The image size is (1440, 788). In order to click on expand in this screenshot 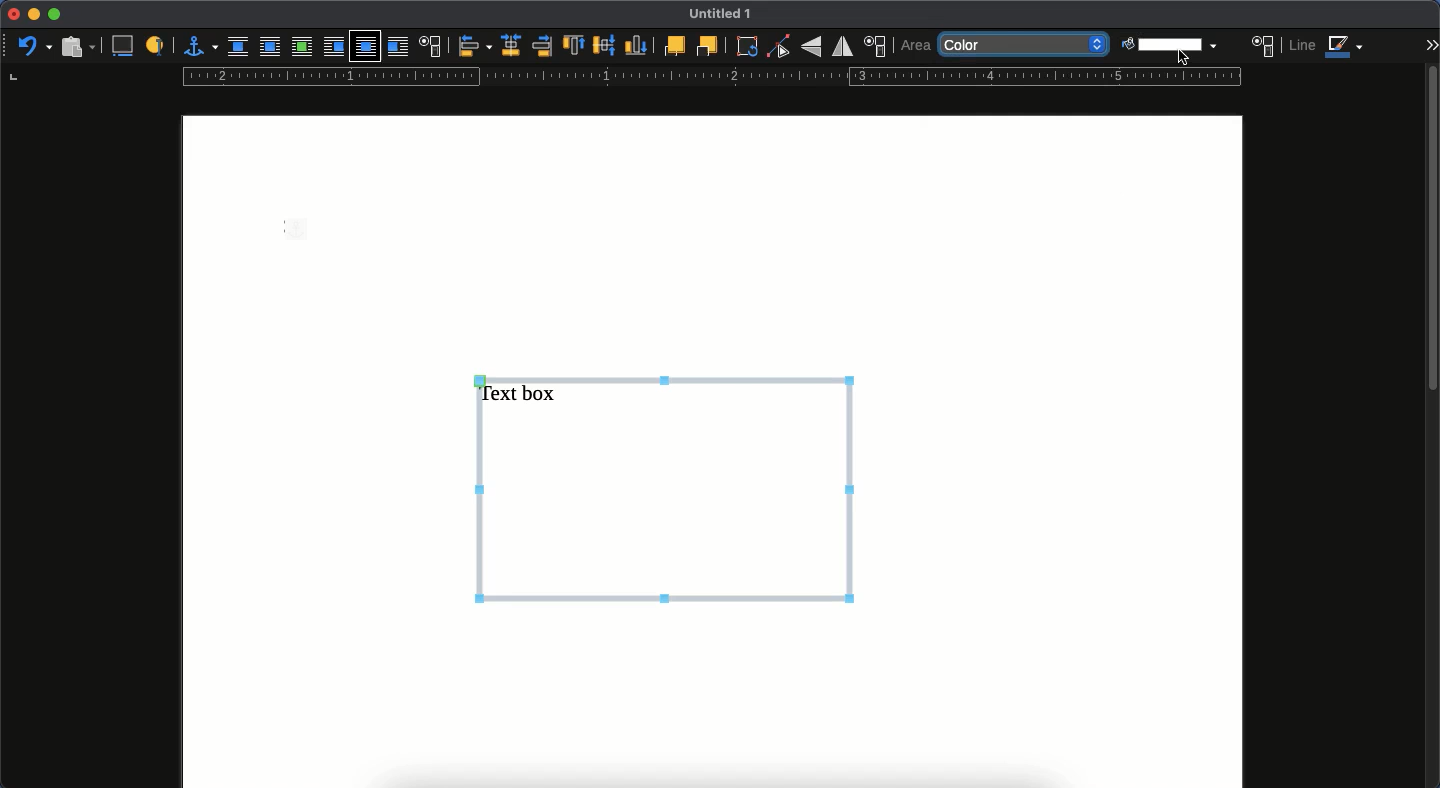, I will do `click(1431, 44)`.